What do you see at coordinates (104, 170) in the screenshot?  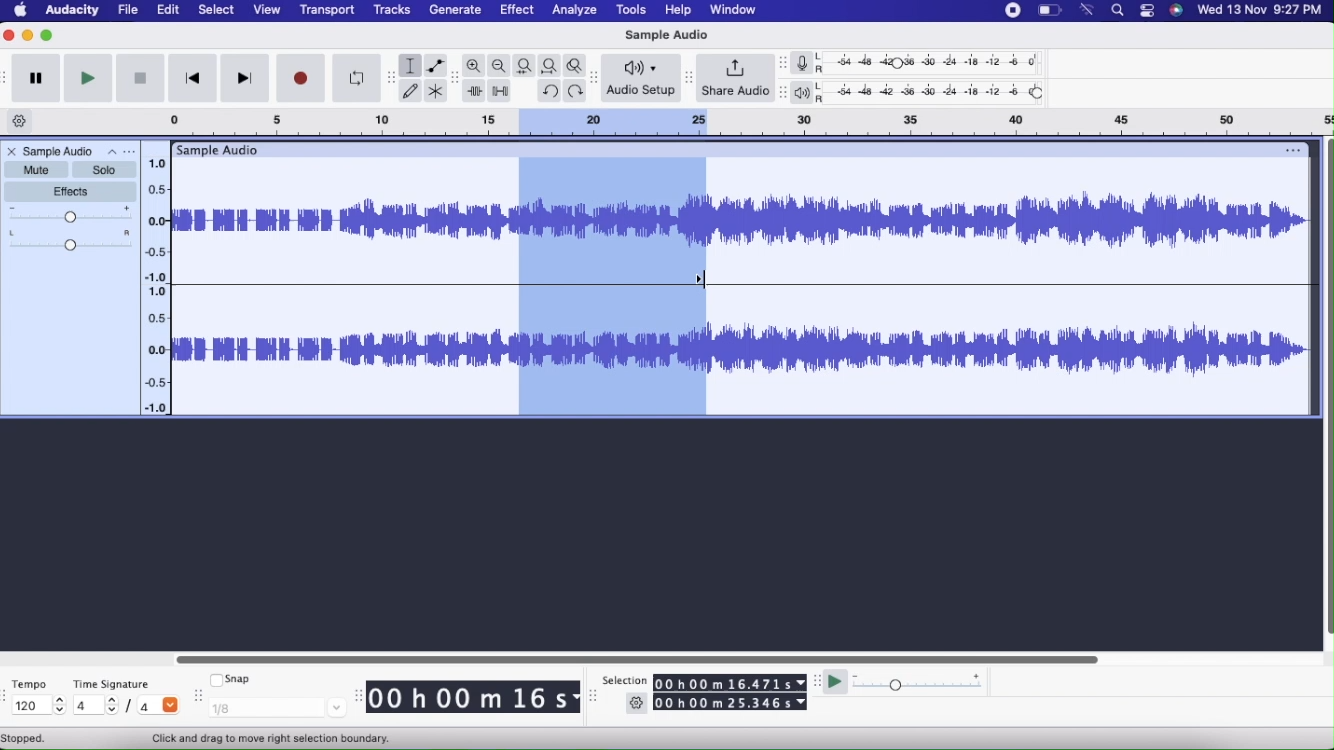 I see `Solo` at bounding box center [104, 170].